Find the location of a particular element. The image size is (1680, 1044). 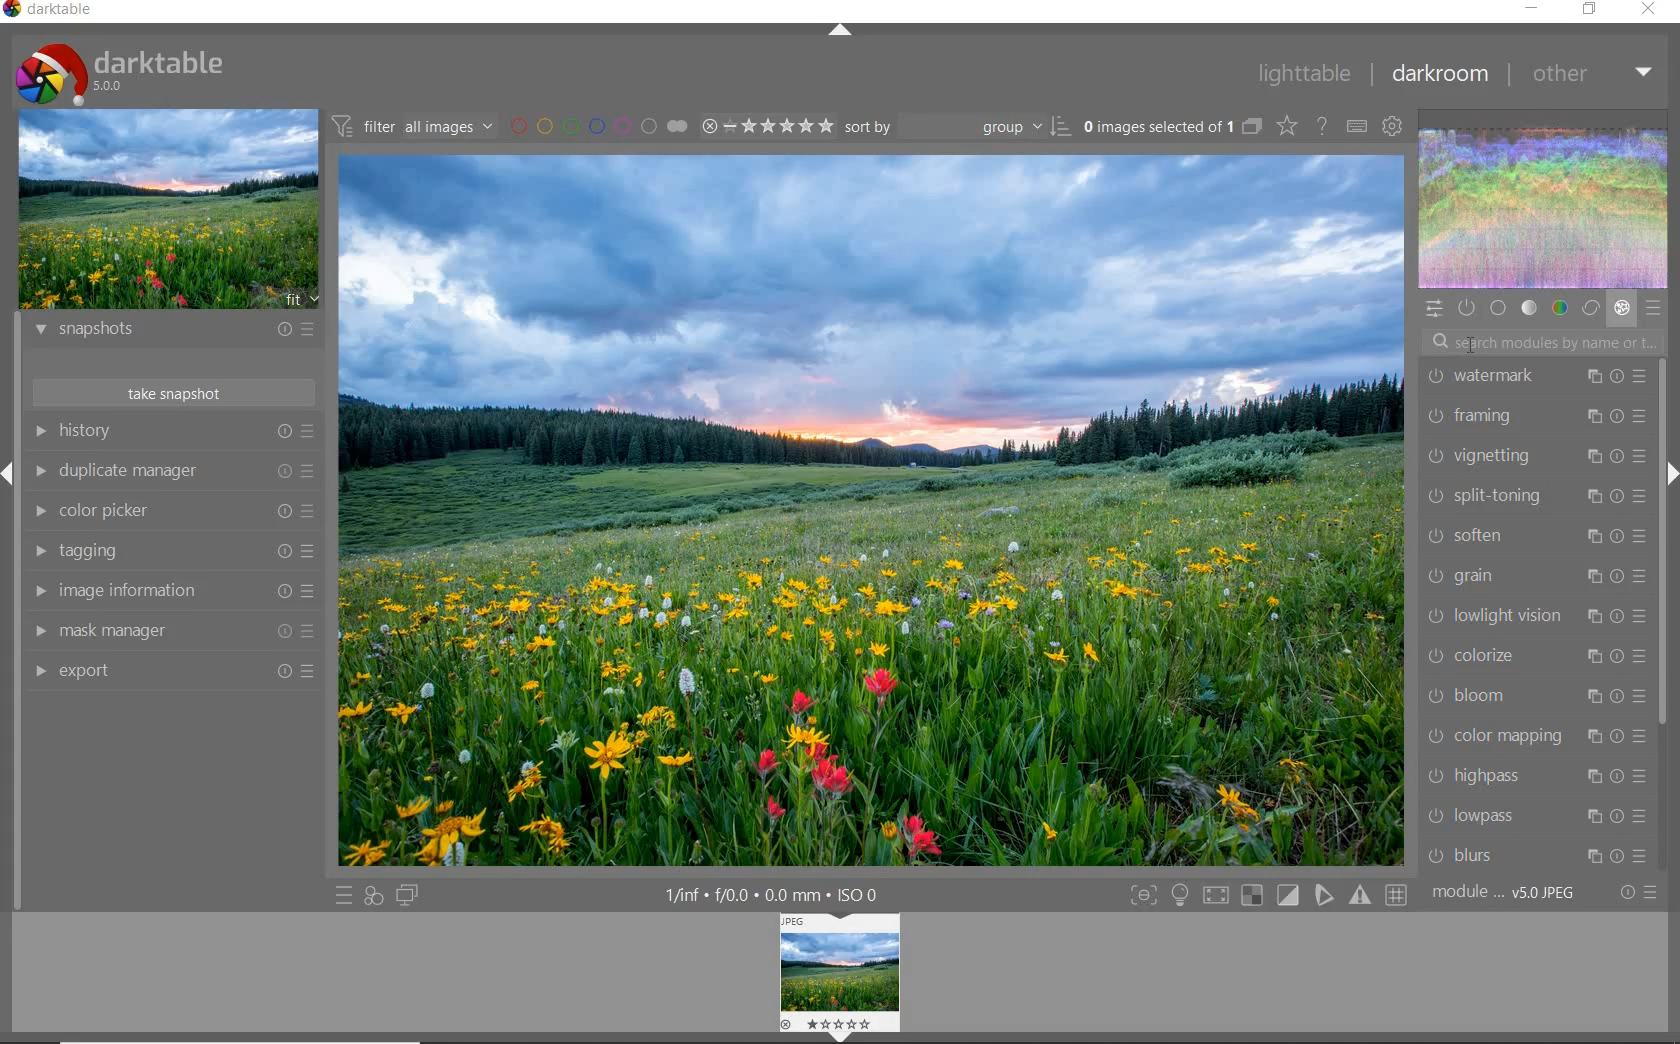

expand/collapse is located at coordinates (844, 34).